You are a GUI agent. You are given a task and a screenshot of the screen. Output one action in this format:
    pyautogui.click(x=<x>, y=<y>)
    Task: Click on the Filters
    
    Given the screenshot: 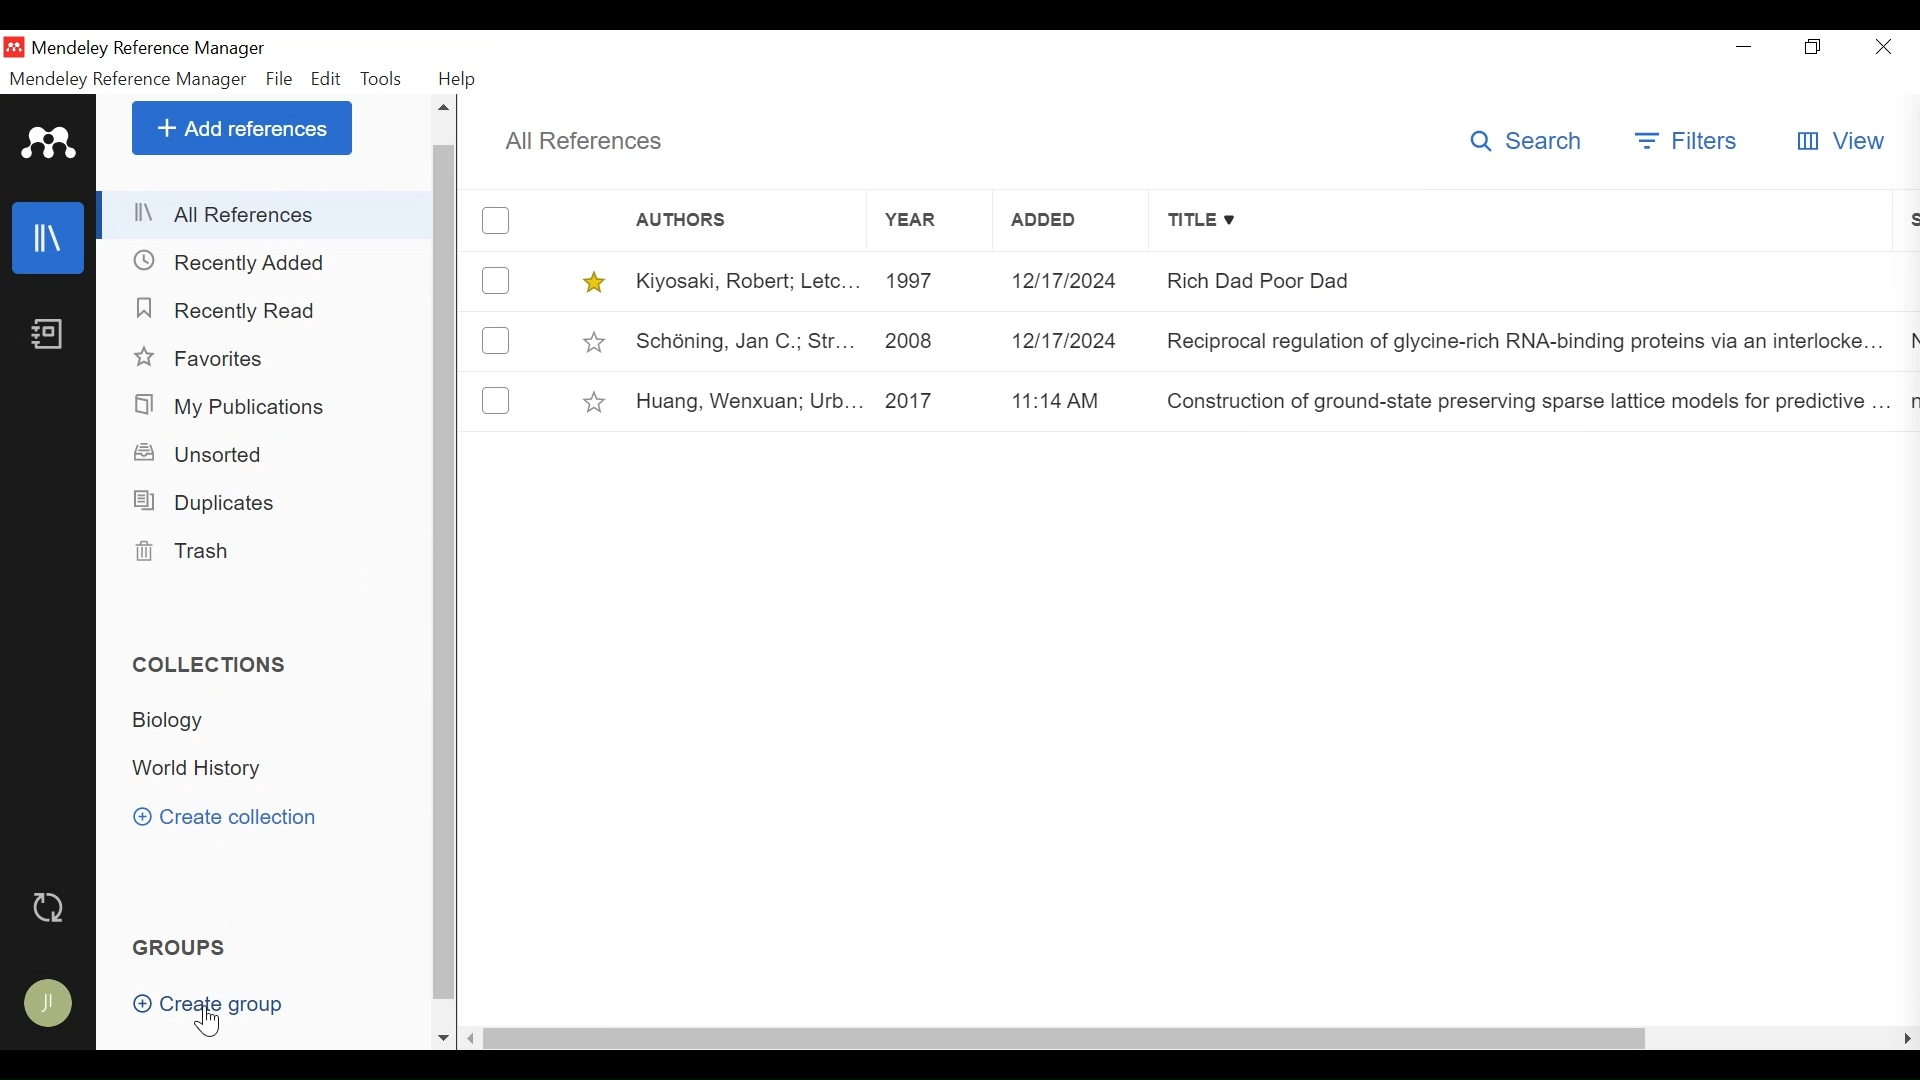 What is the action you would take?
    pyautogui.click(x=1685, y=140)
    